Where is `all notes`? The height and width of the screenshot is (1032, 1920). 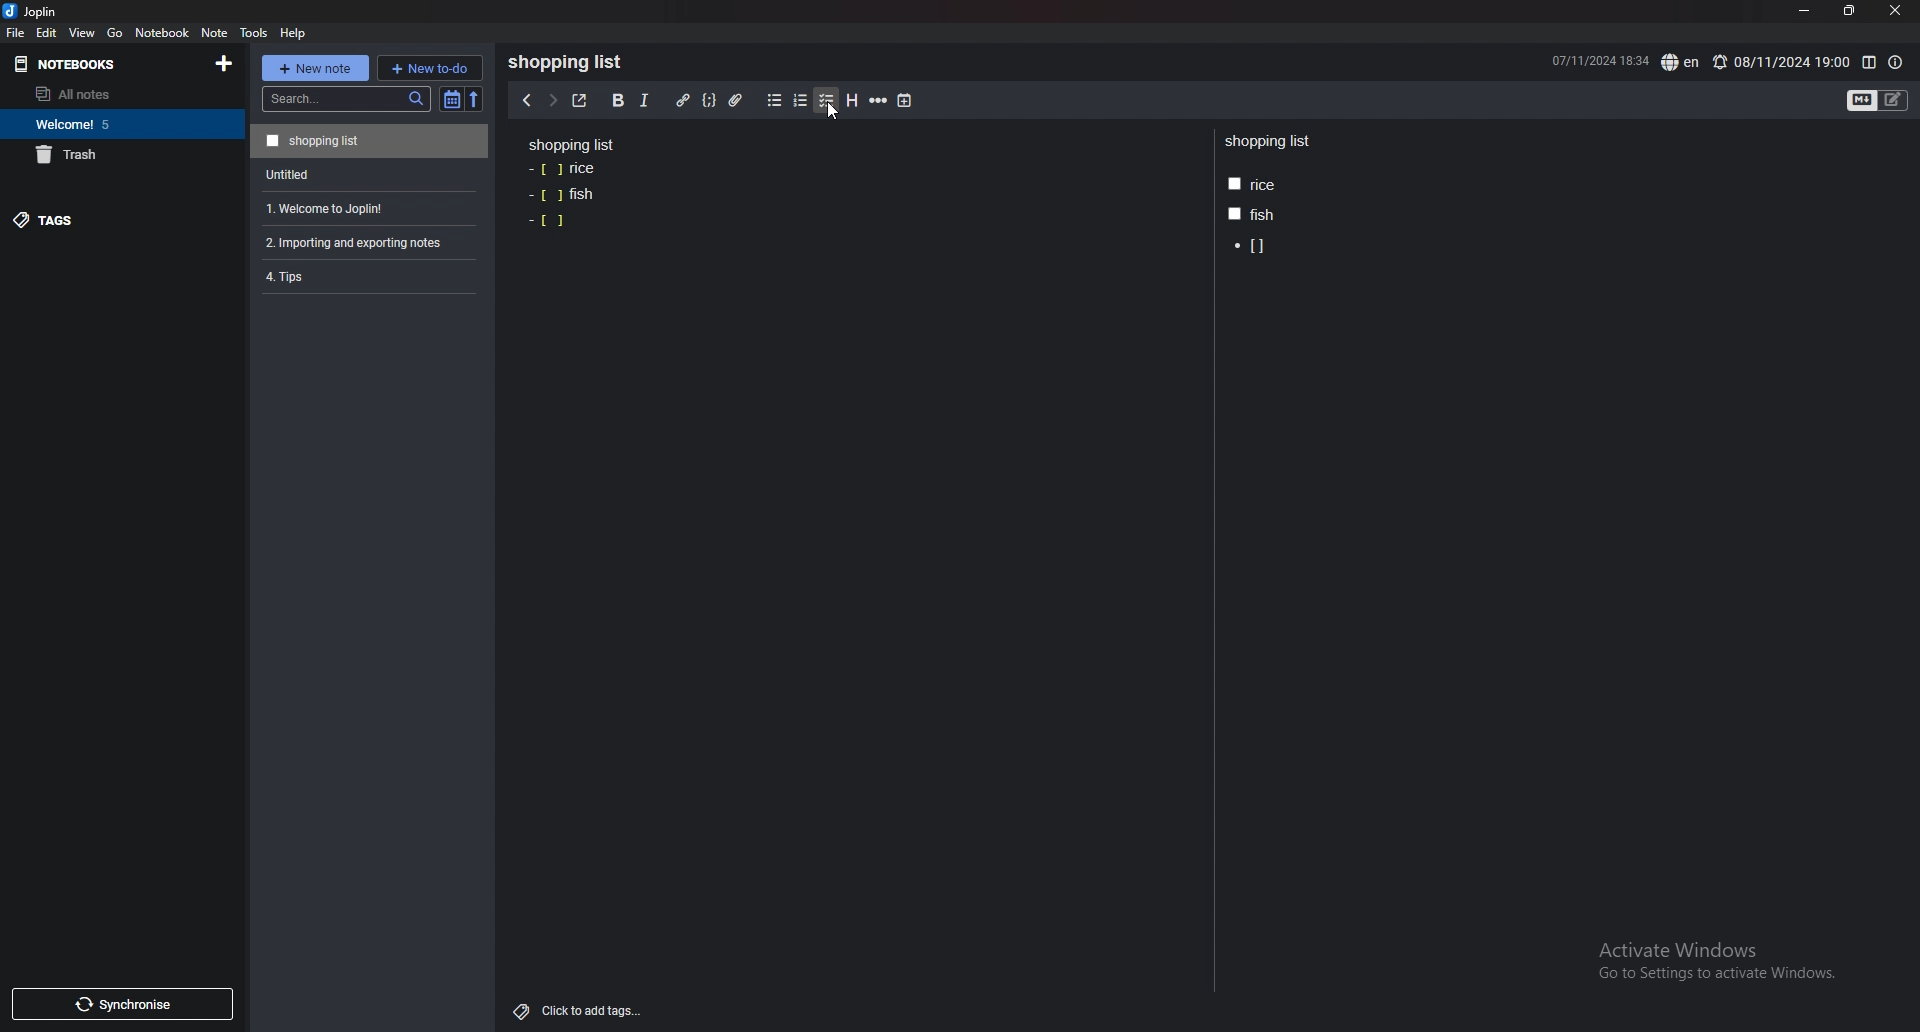 all notes is located at coordinates (113, 94).